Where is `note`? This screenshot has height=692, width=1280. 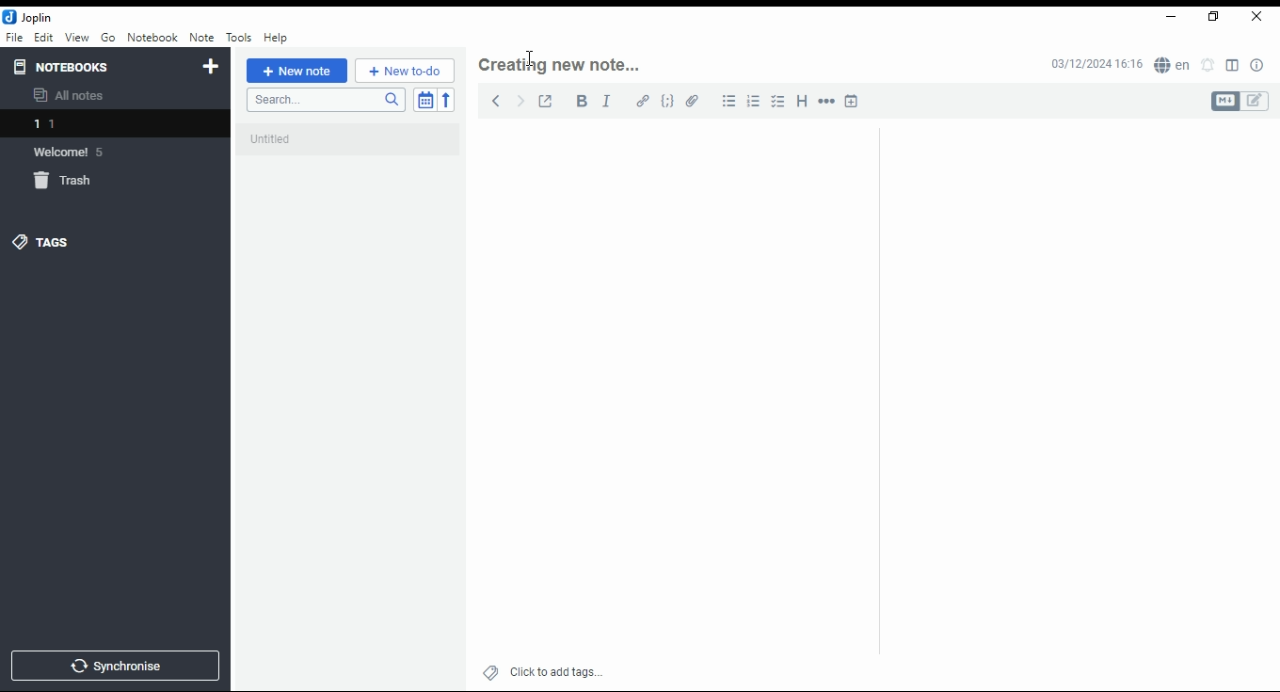
note is located at coordinates (201, 37).